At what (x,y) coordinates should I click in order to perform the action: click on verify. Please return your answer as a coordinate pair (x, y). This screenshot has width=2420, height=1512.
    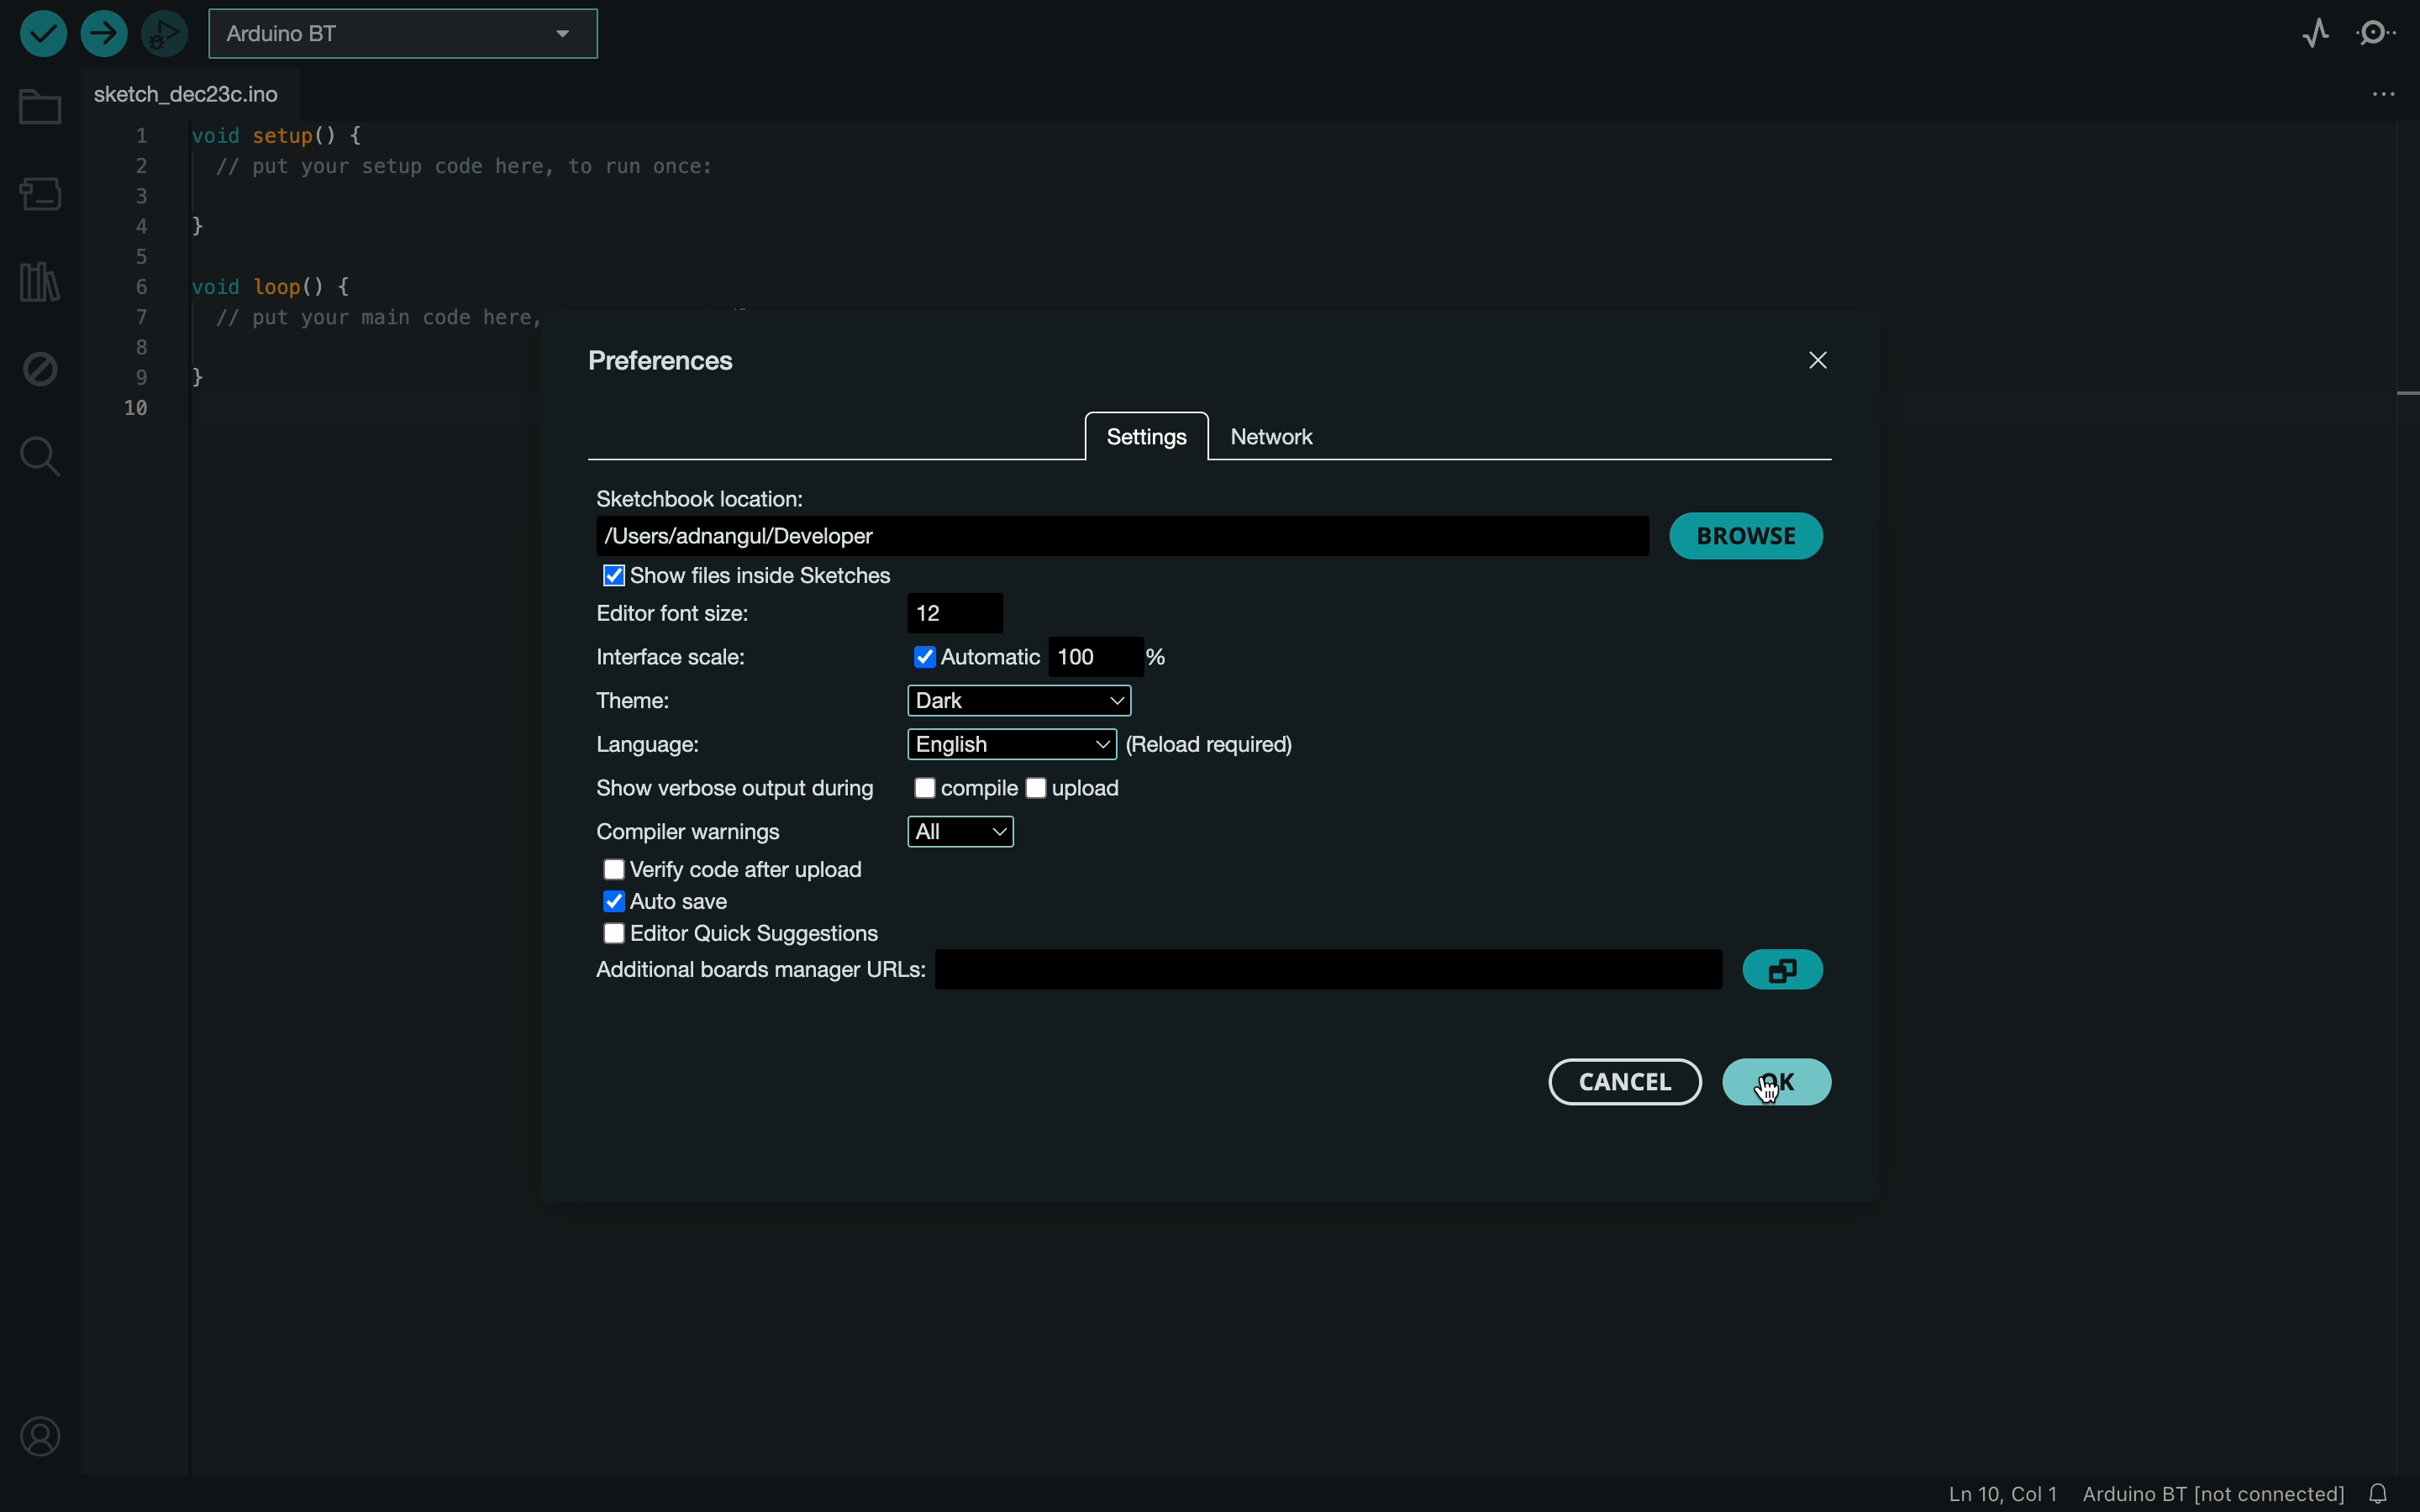
    Looking at the image, I should click on (39, 33).